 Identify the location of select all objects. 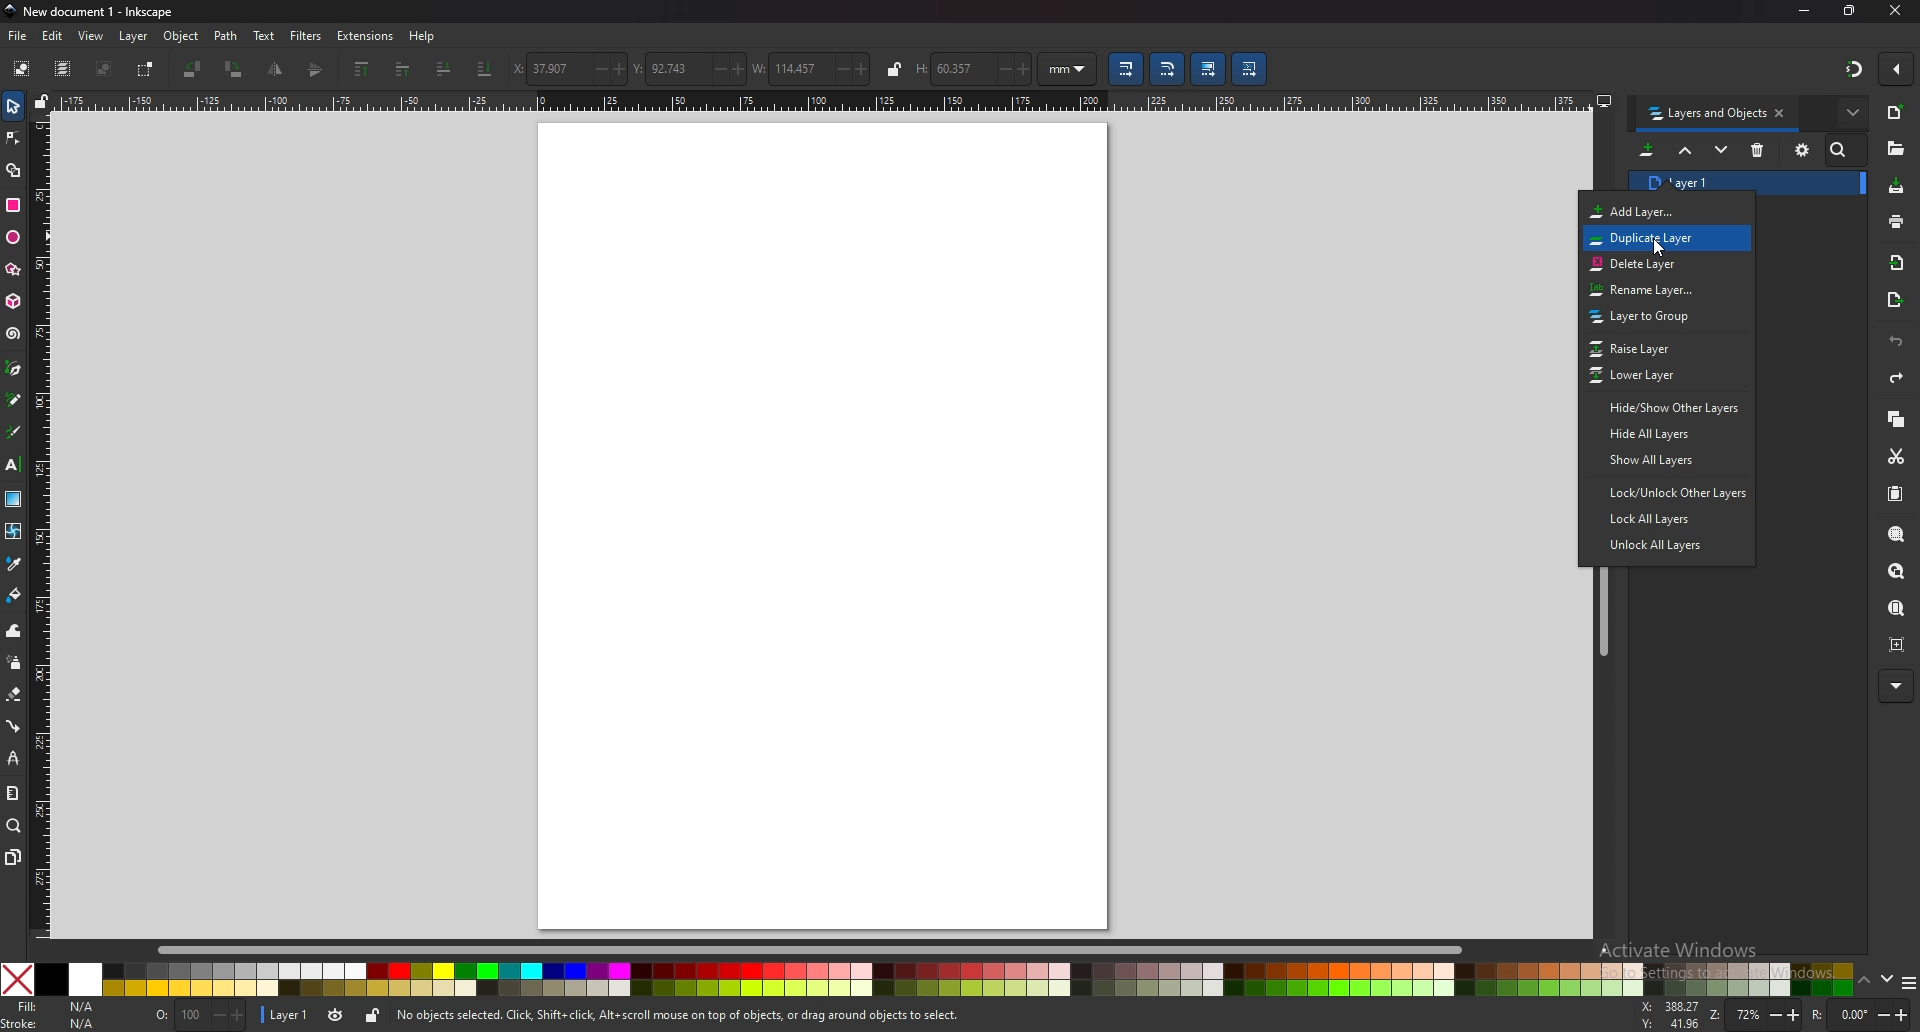
(22, 67).